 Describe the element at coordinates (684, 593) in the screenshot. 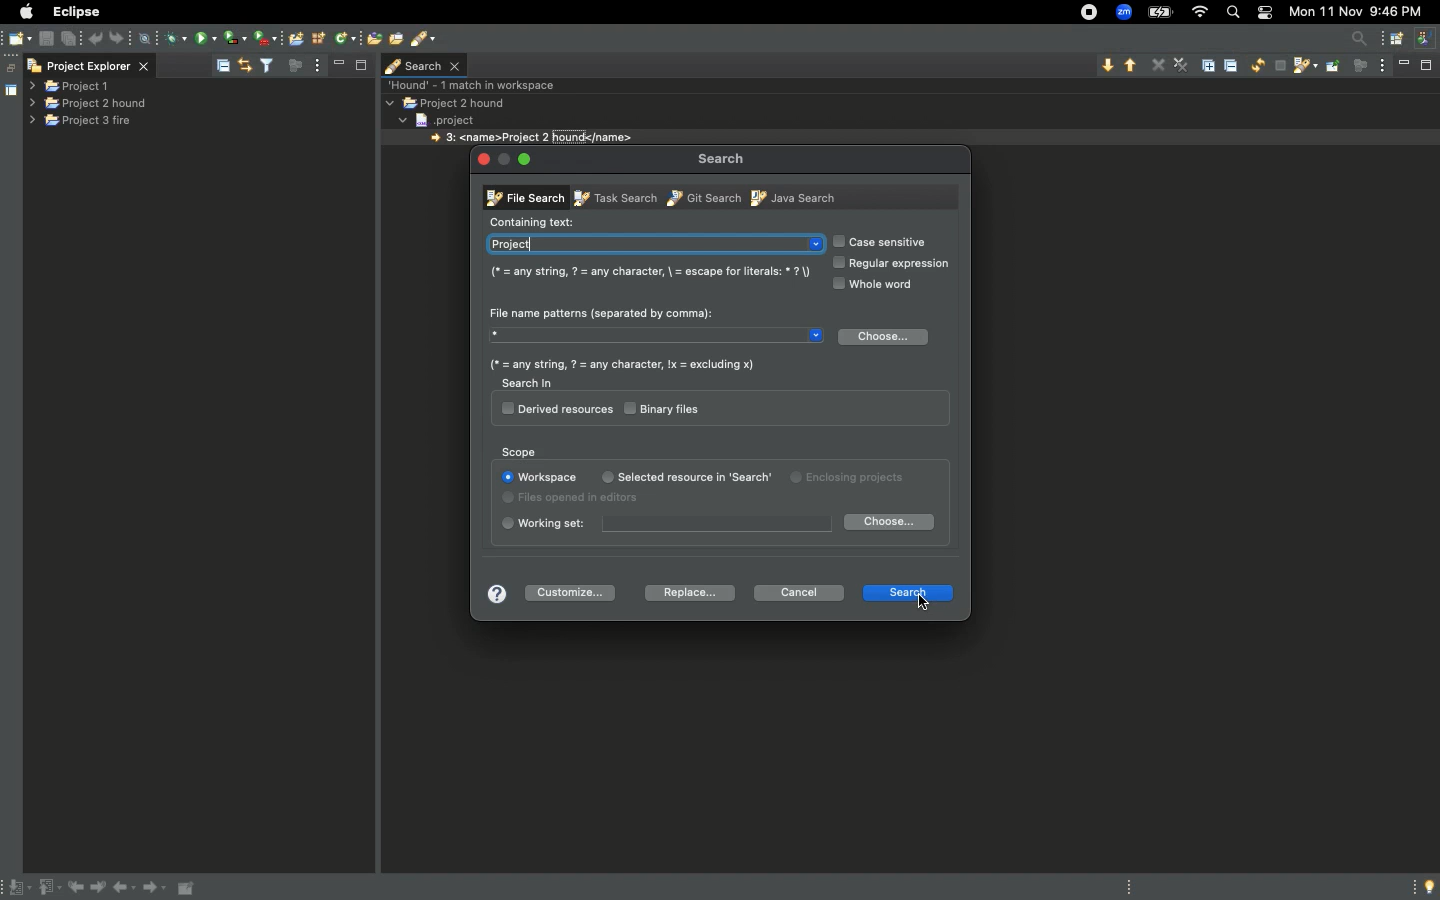

I see `Replace` at that location.